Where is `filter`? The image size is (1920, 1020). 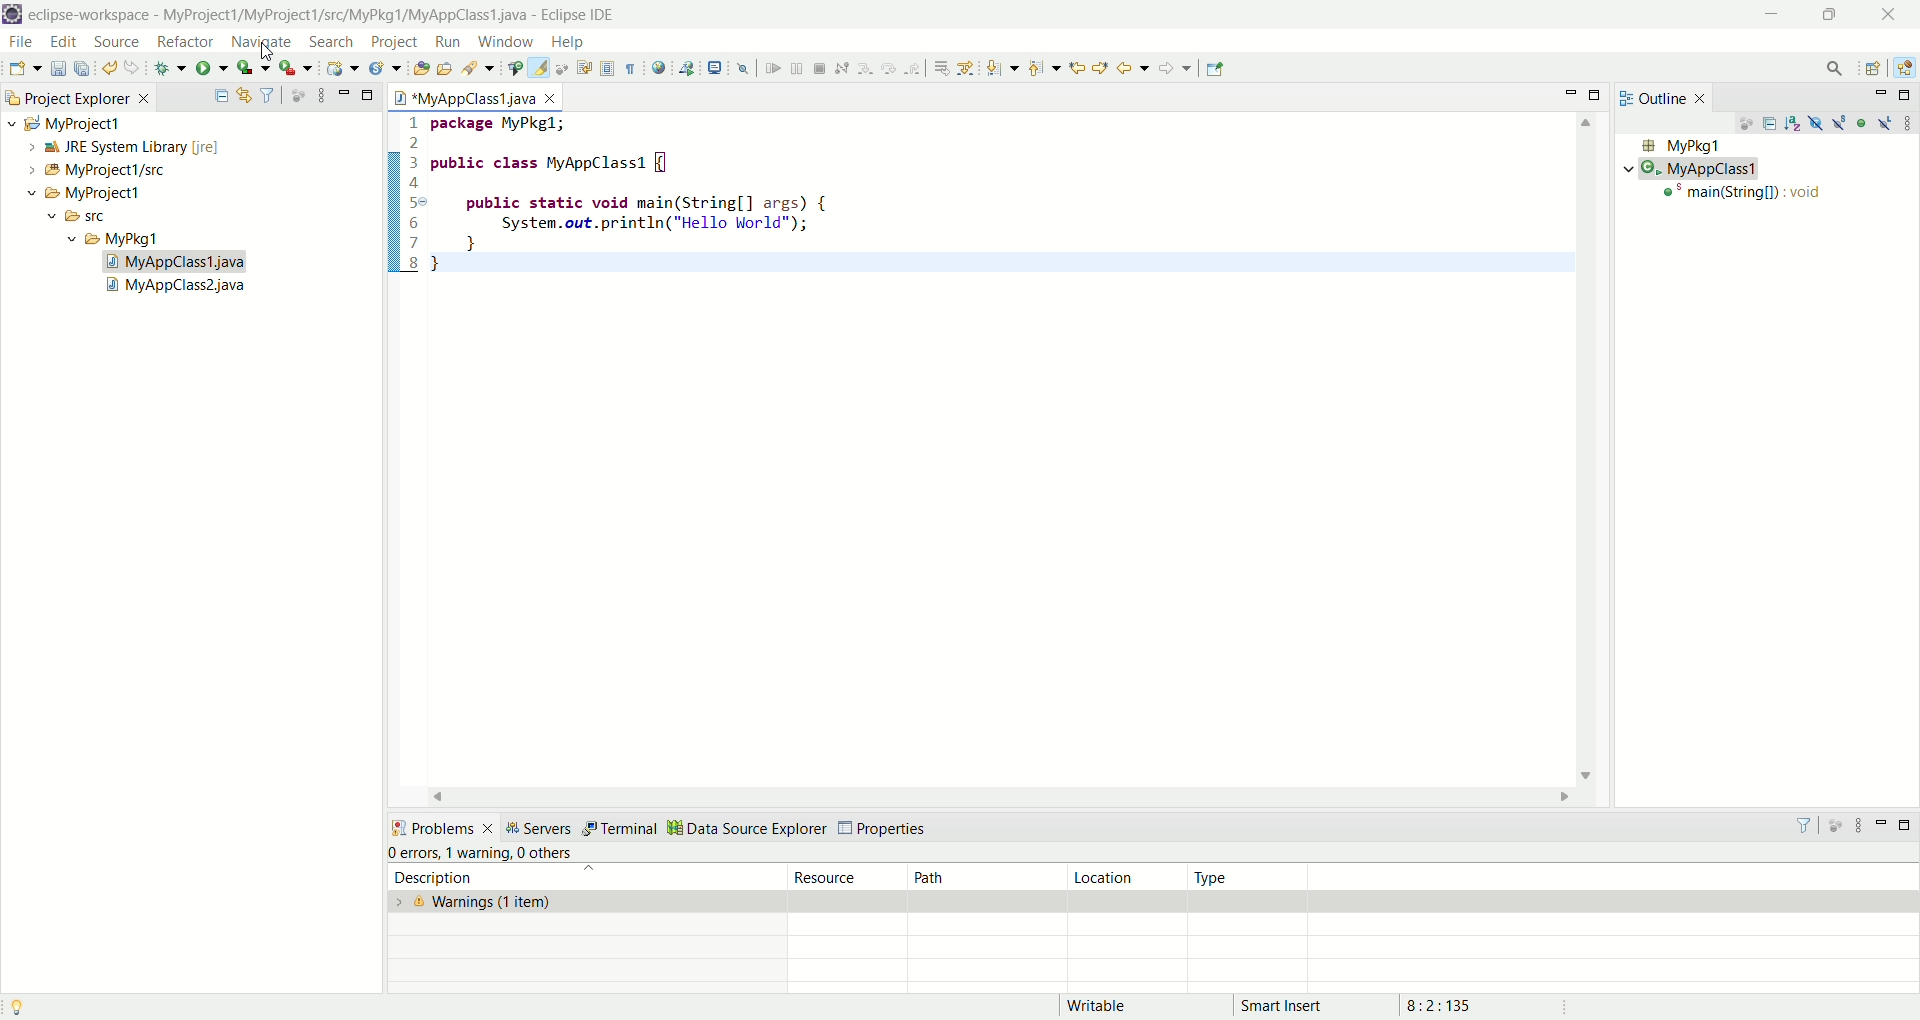 filter is located at coordinates (1808, 825).